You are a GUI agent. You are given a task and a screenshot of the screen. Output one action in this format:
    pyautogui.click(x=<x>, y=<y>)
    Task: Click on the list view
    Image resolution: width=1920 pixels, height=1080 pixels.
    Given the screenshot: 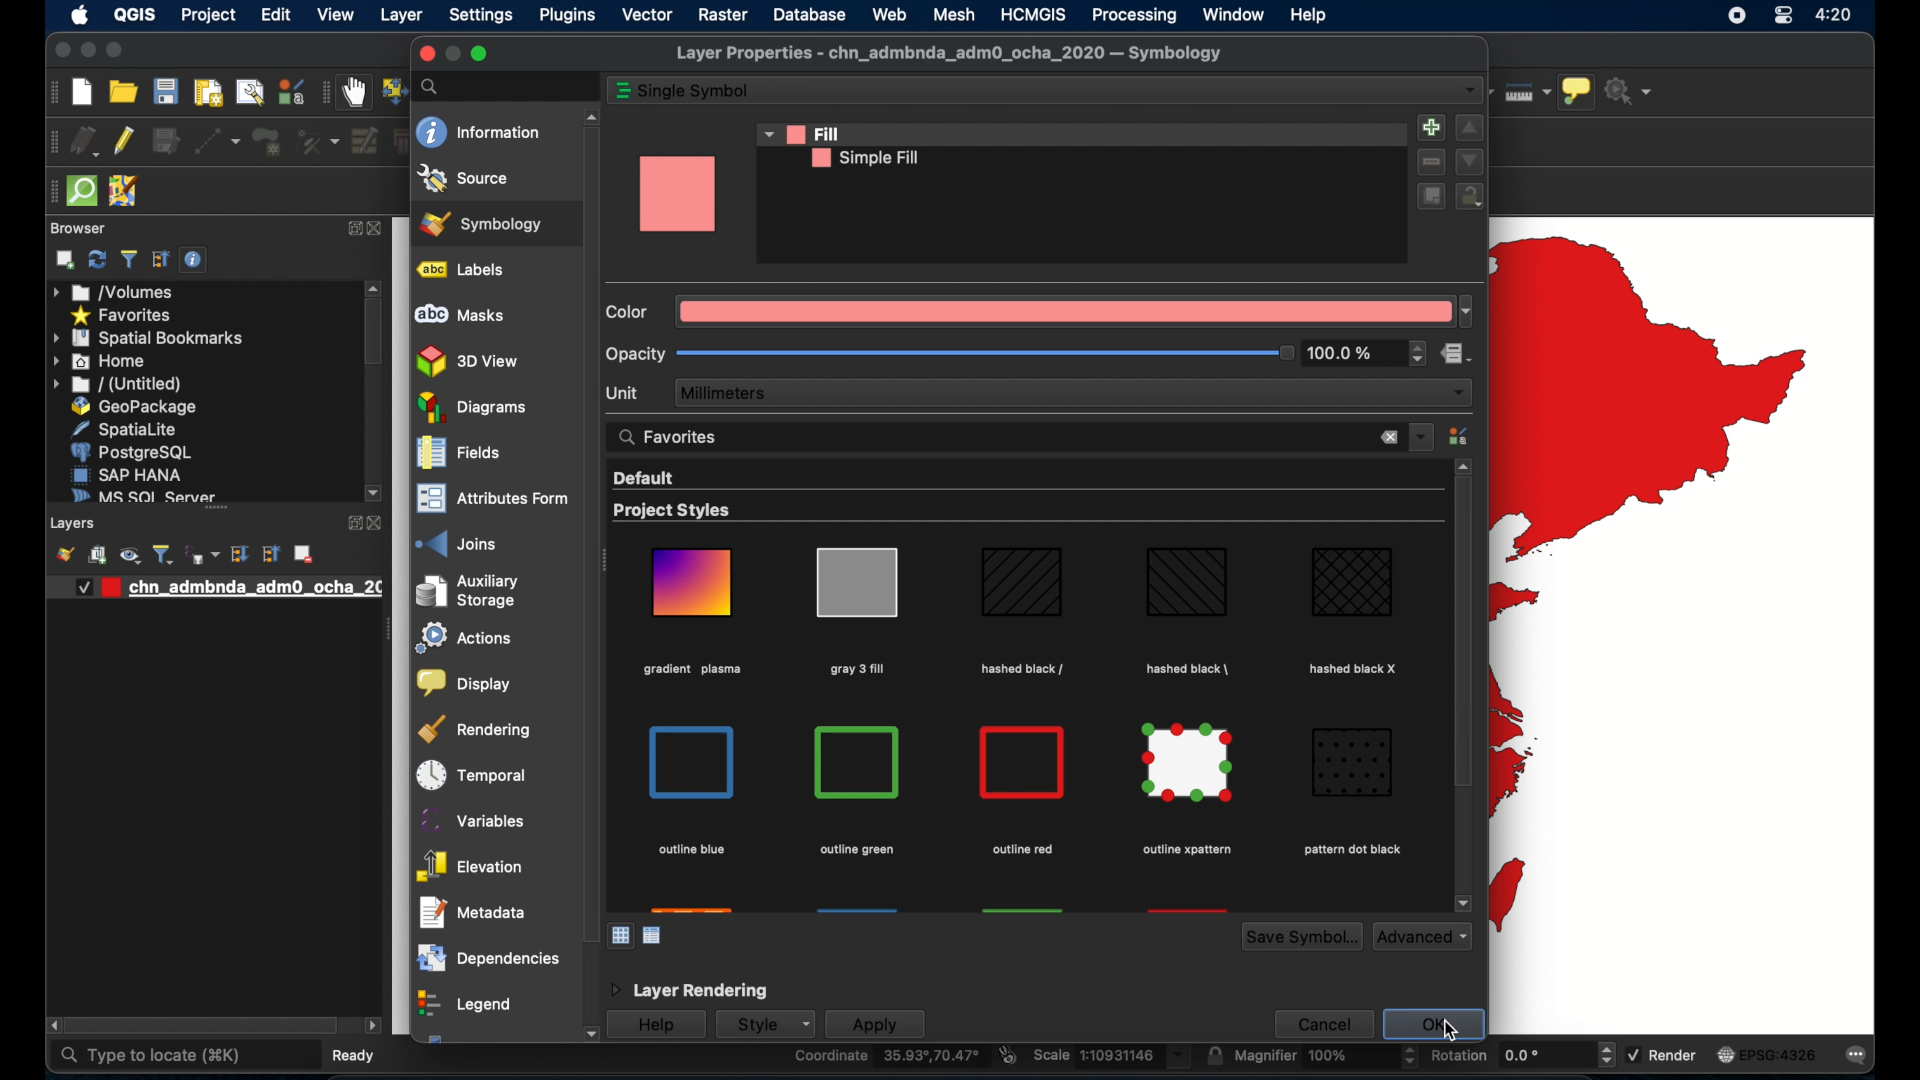 What is the action you would take?
    pyautogui.click(x=654, y=936)
    